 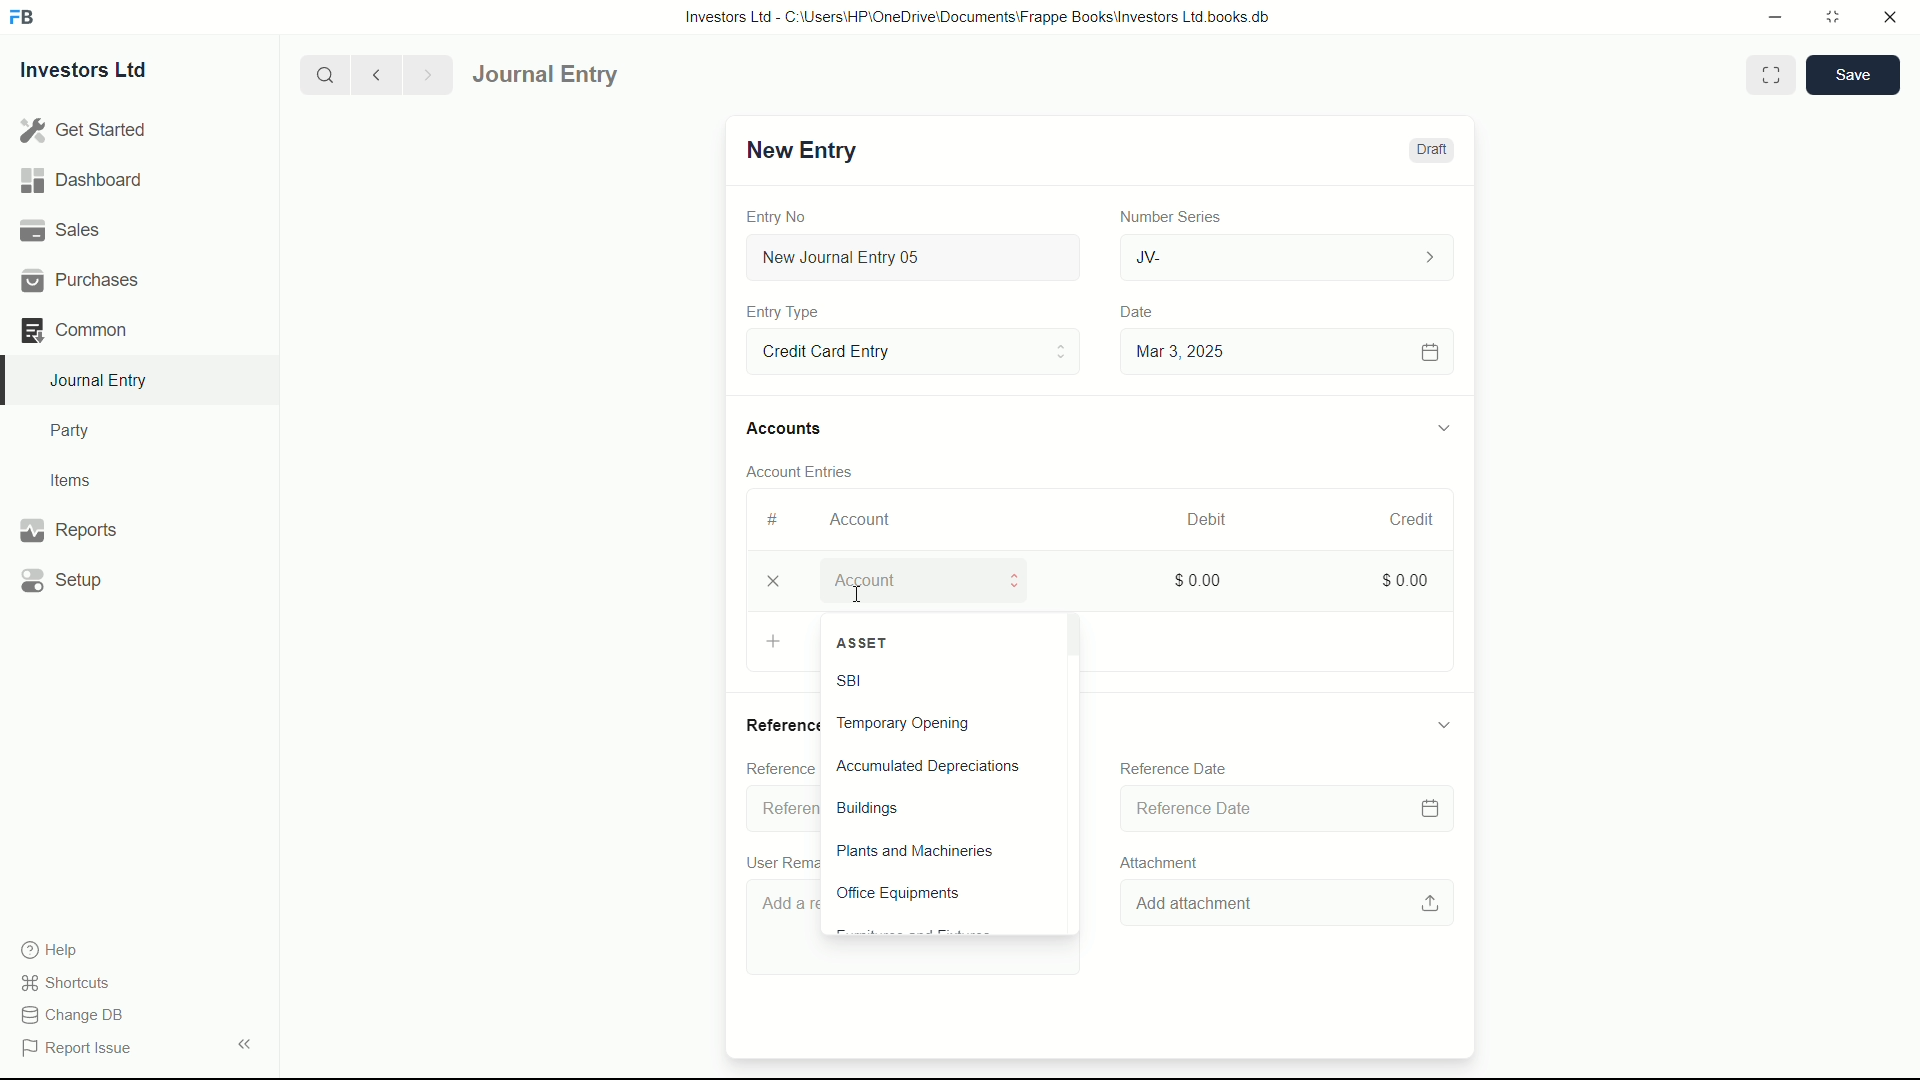 I want to click on Draft, so click(x=1430, y=150).